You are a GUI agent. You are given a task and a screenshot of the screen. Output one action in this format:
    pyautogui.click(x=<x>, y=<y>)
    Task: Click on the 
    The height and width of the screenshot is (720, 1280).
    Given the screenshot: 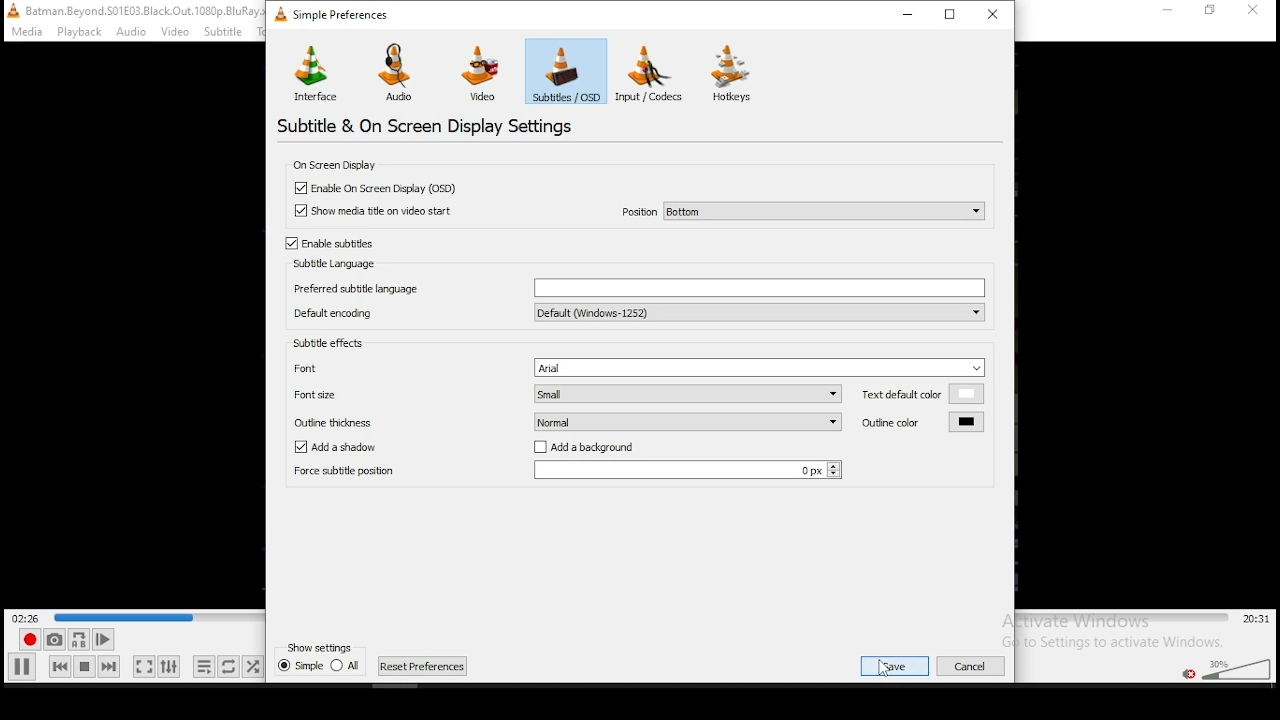 What is the action you would take?
    pyautogui.click(x=977, y=664)
    